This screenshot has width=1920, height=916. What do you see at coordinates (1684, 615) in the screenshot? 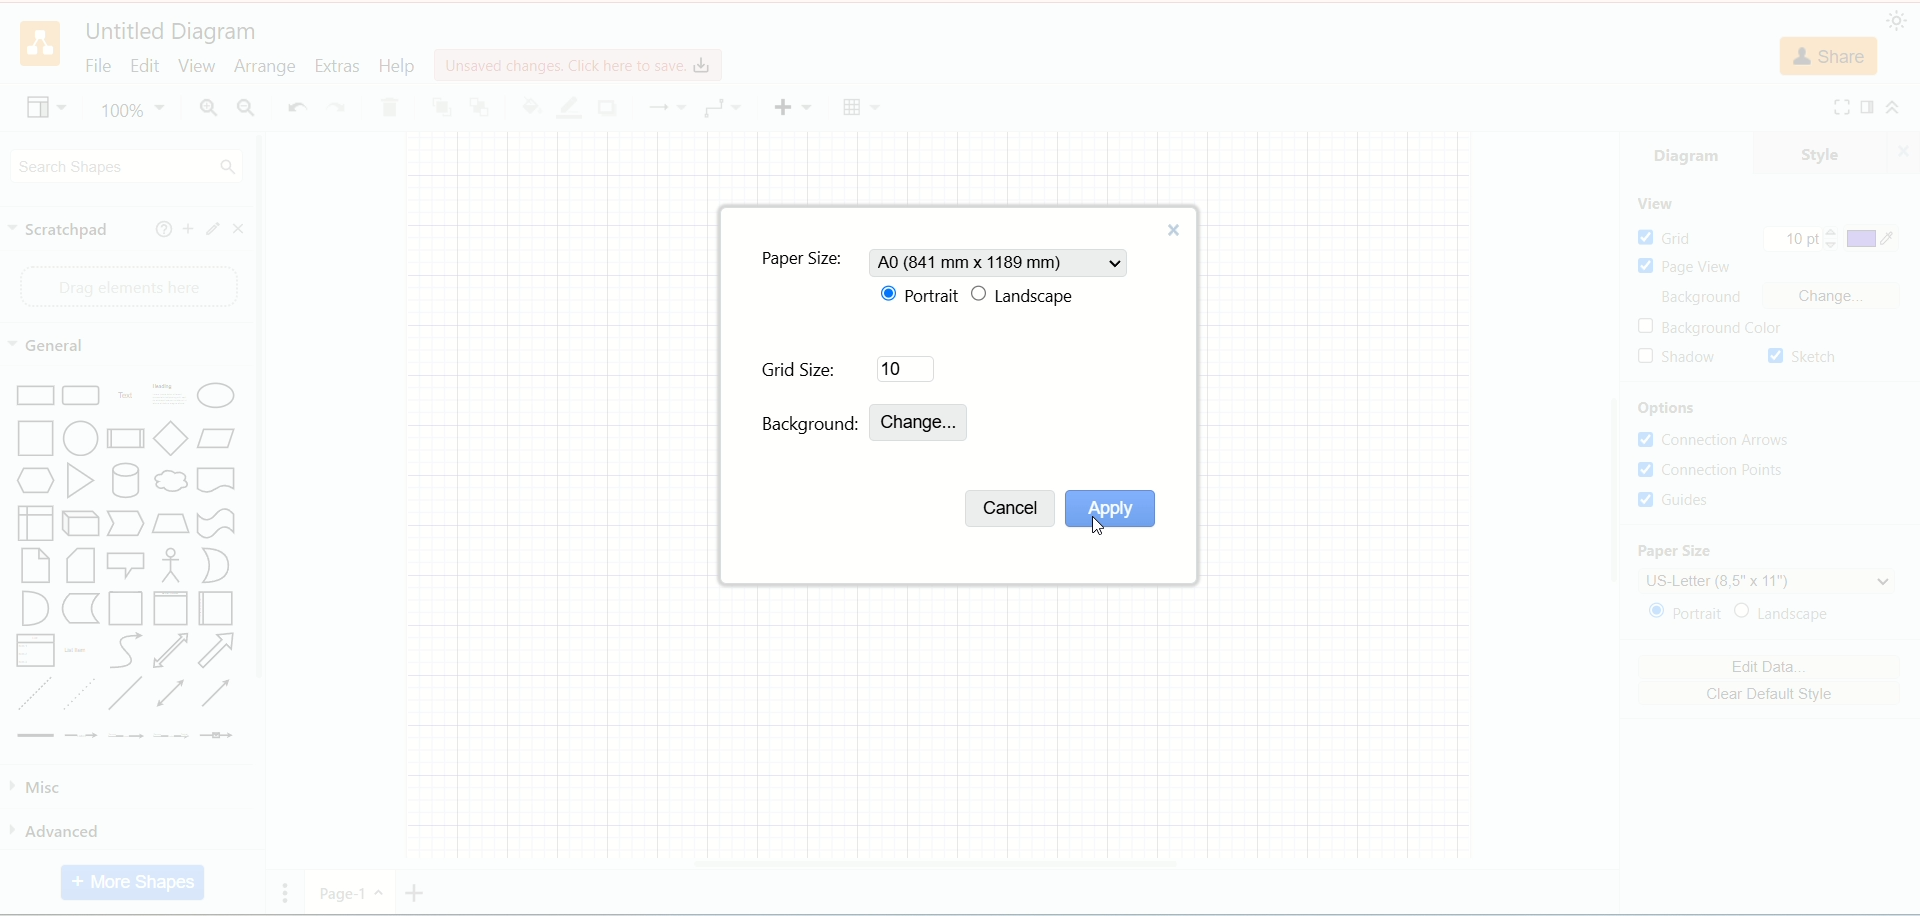
I see `portrait` at bounding box center [1684, 615].